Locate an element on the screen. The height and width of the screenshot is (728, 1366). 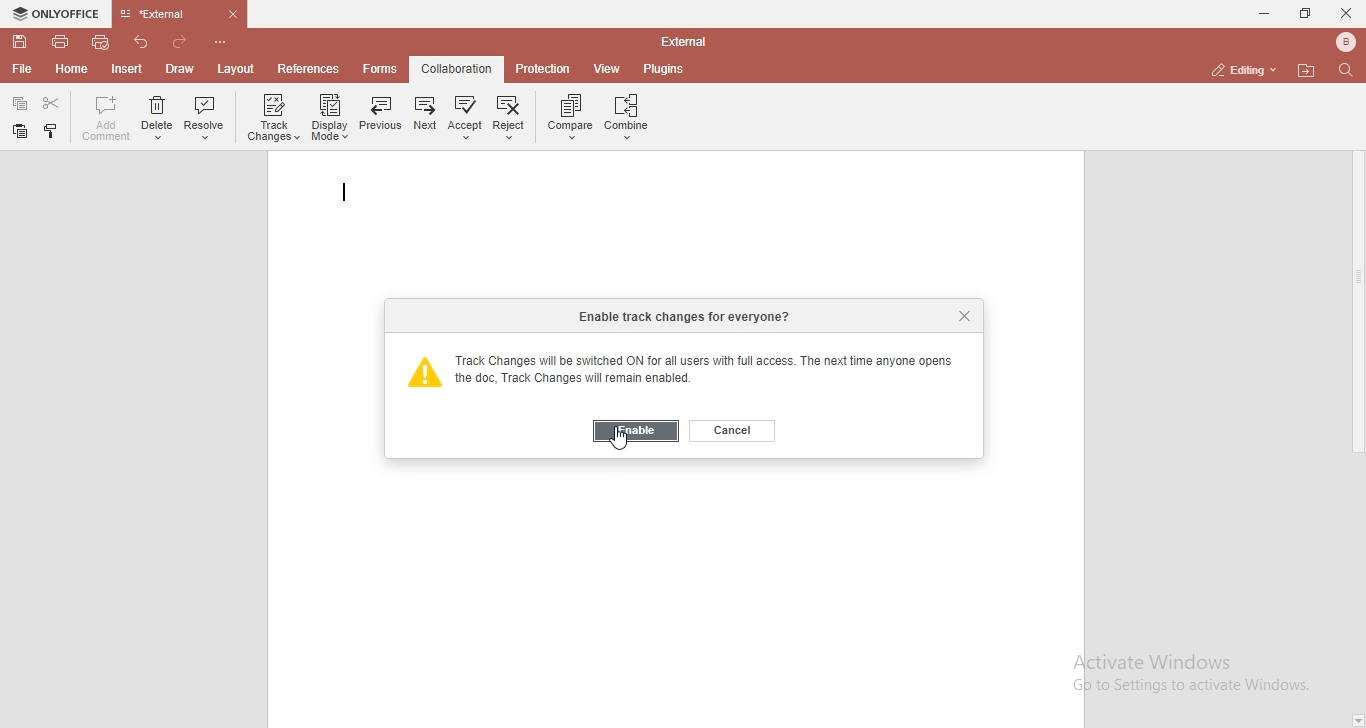
editing is located at coordinates (1239, 70).